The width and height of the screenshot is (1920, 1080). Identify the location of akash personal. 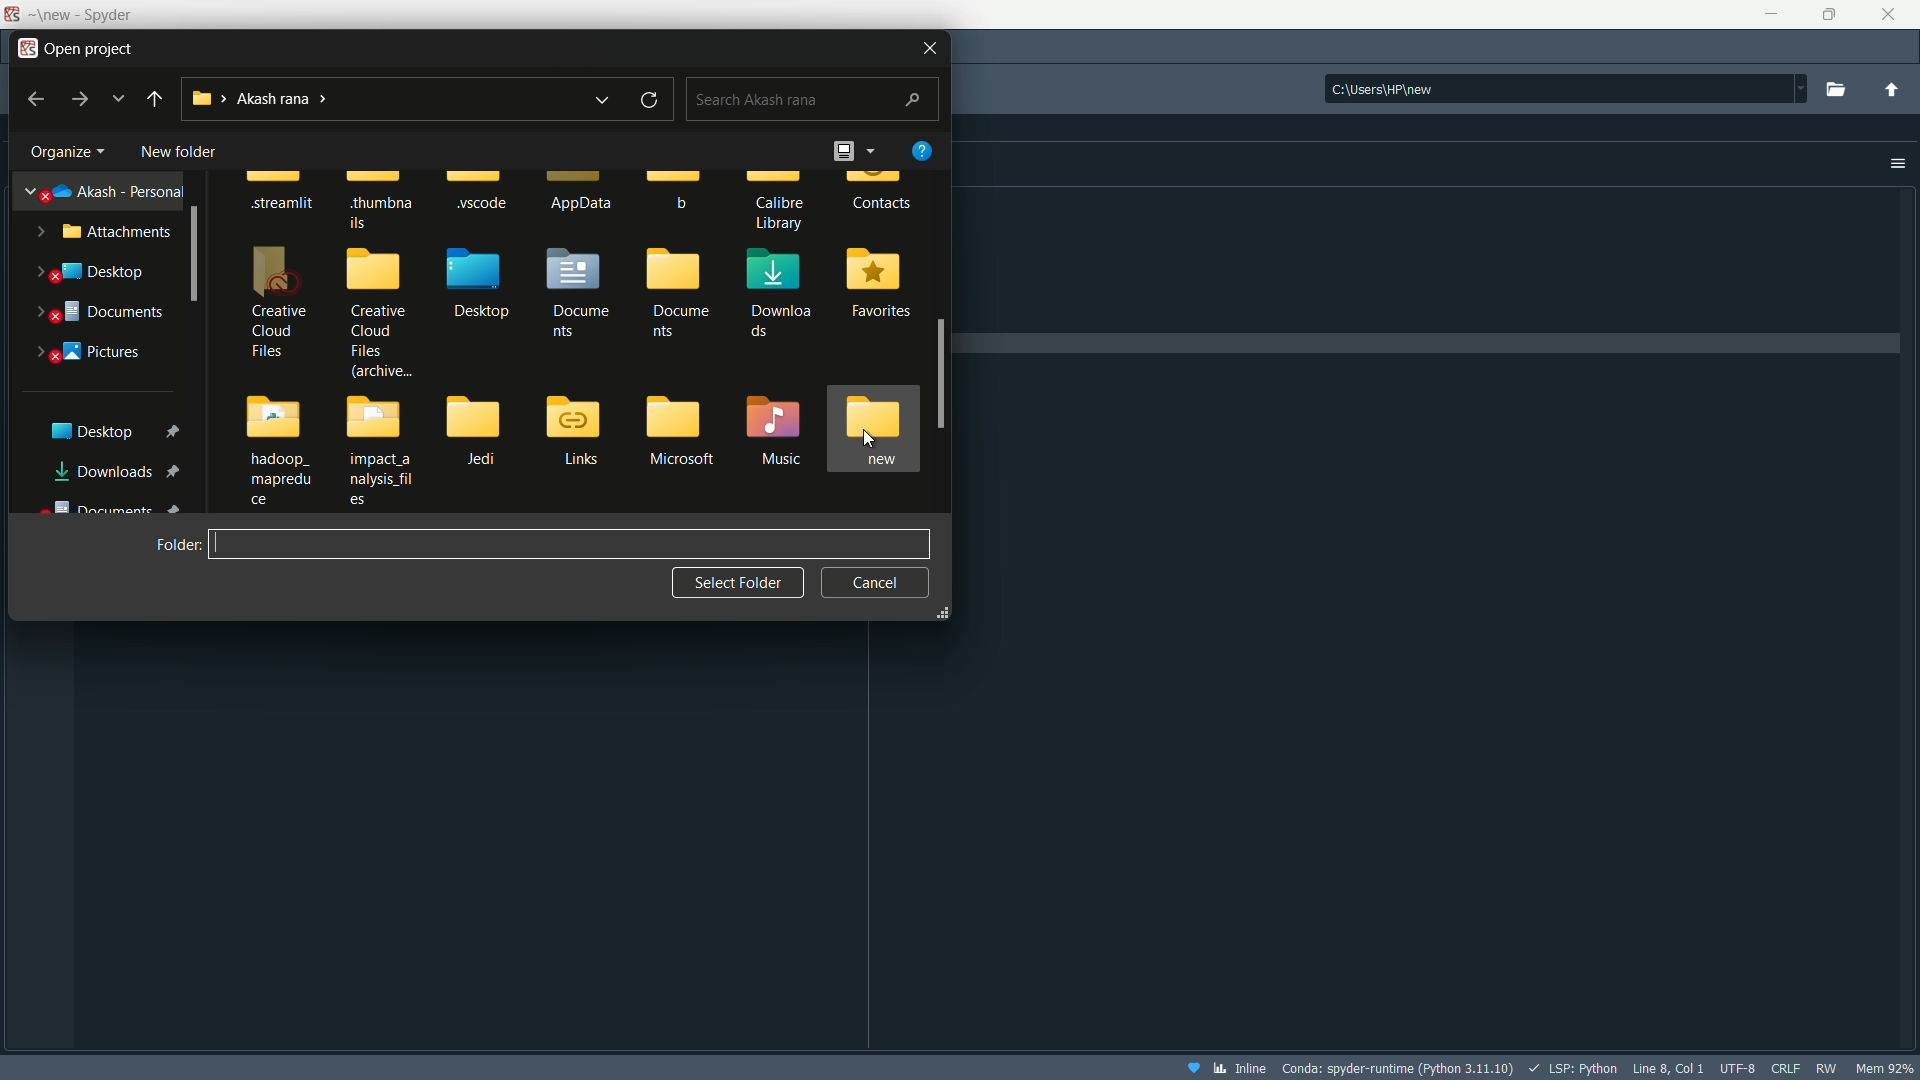
(107, 188).